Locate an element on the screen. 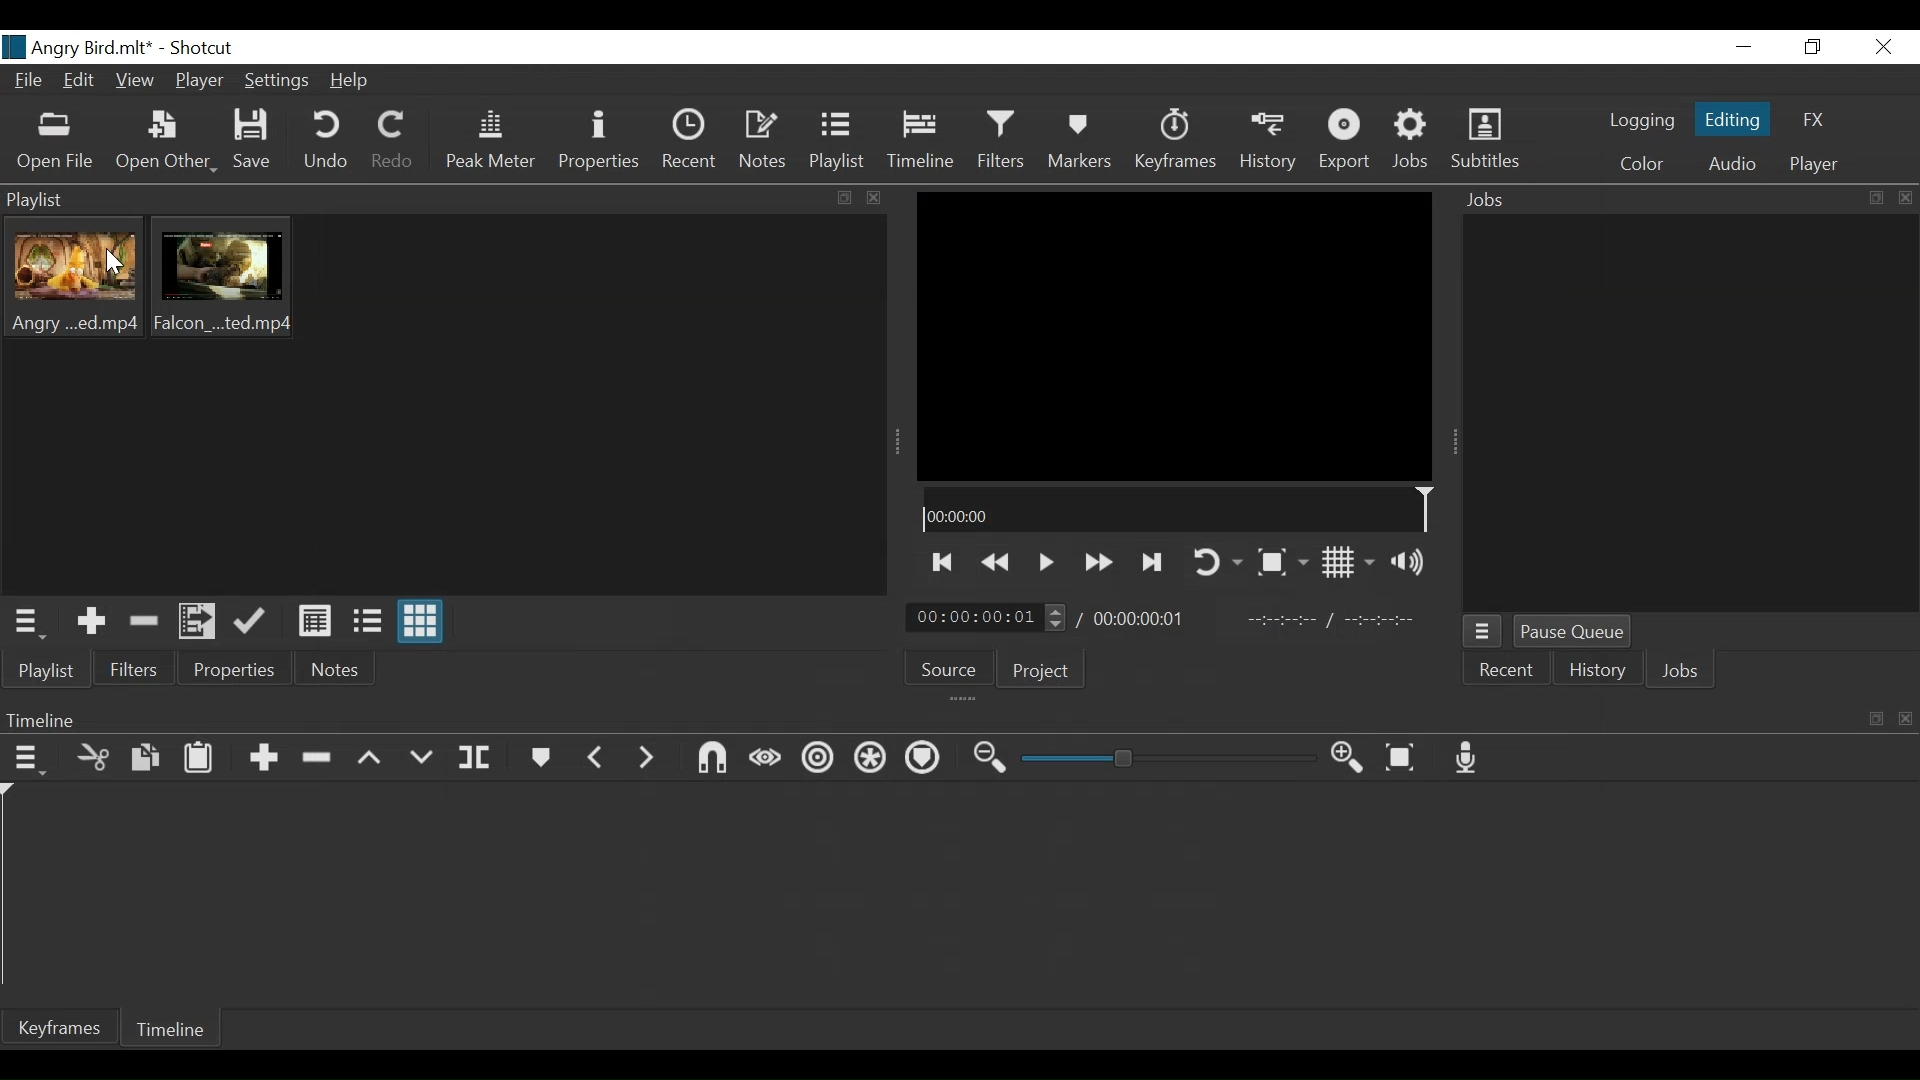 This screenshot has height=1080, width=1920. Skip to the next point is located at coordinates (943, 563).